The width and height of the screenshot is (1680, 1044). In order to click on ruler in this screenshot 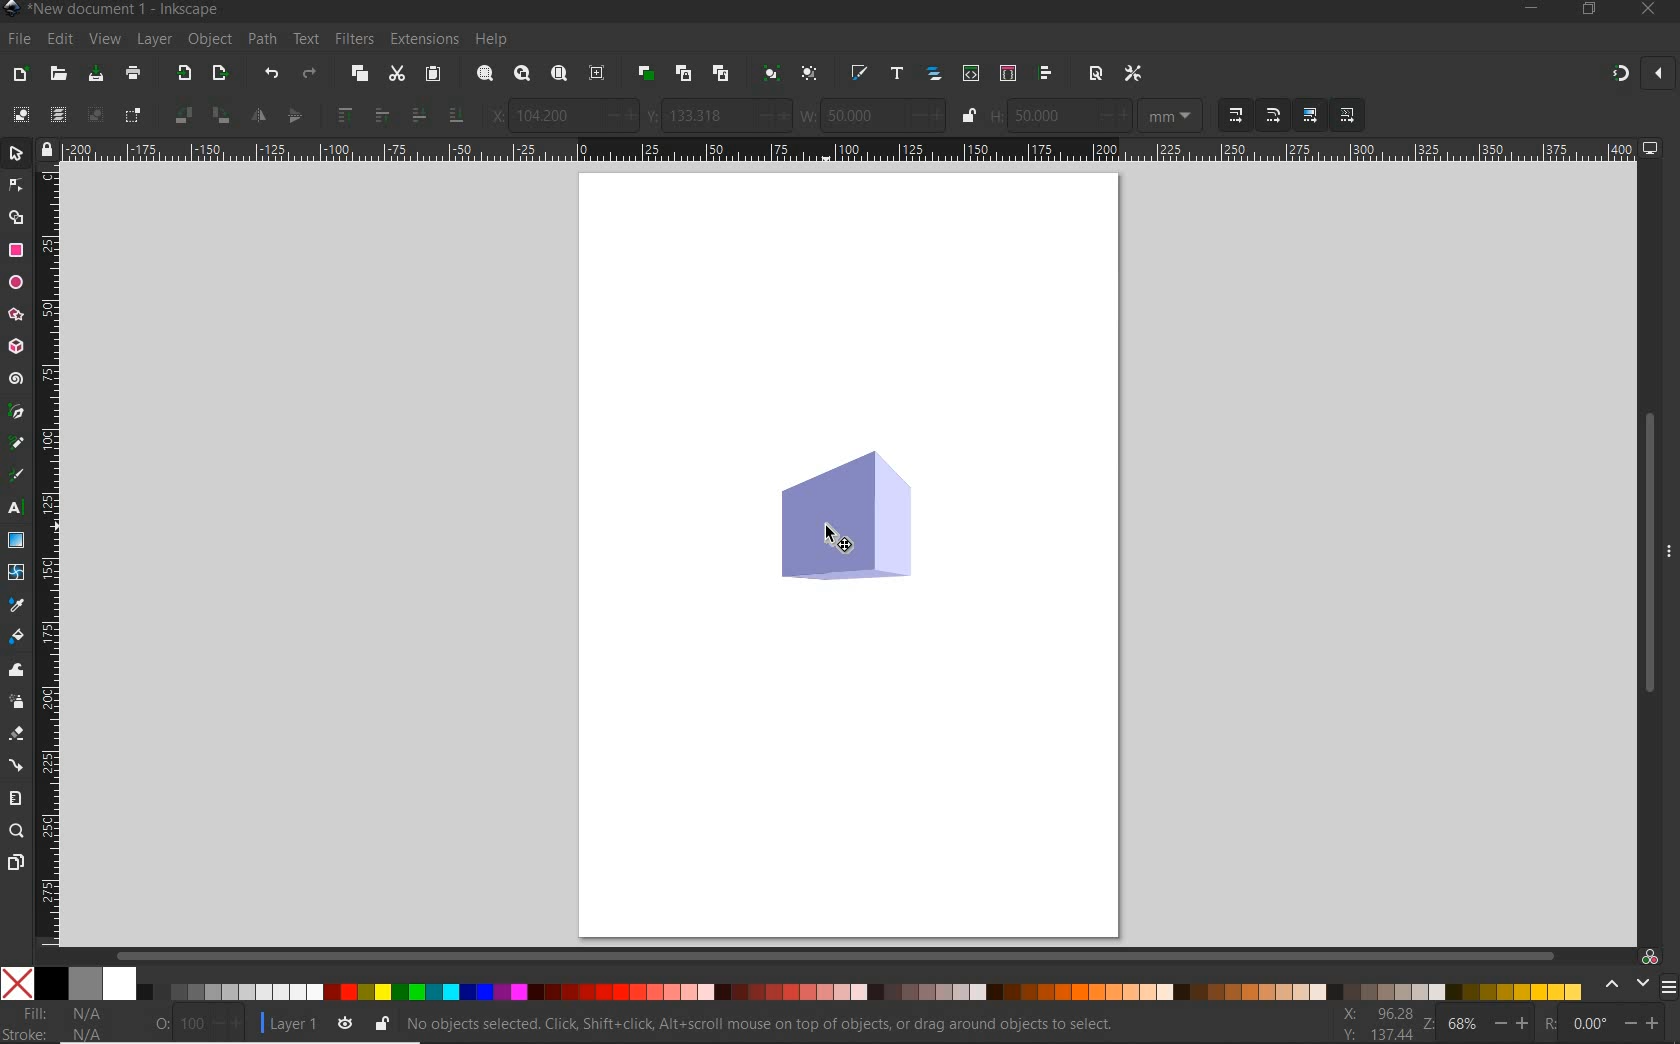, I will do `click(51, 555)`.